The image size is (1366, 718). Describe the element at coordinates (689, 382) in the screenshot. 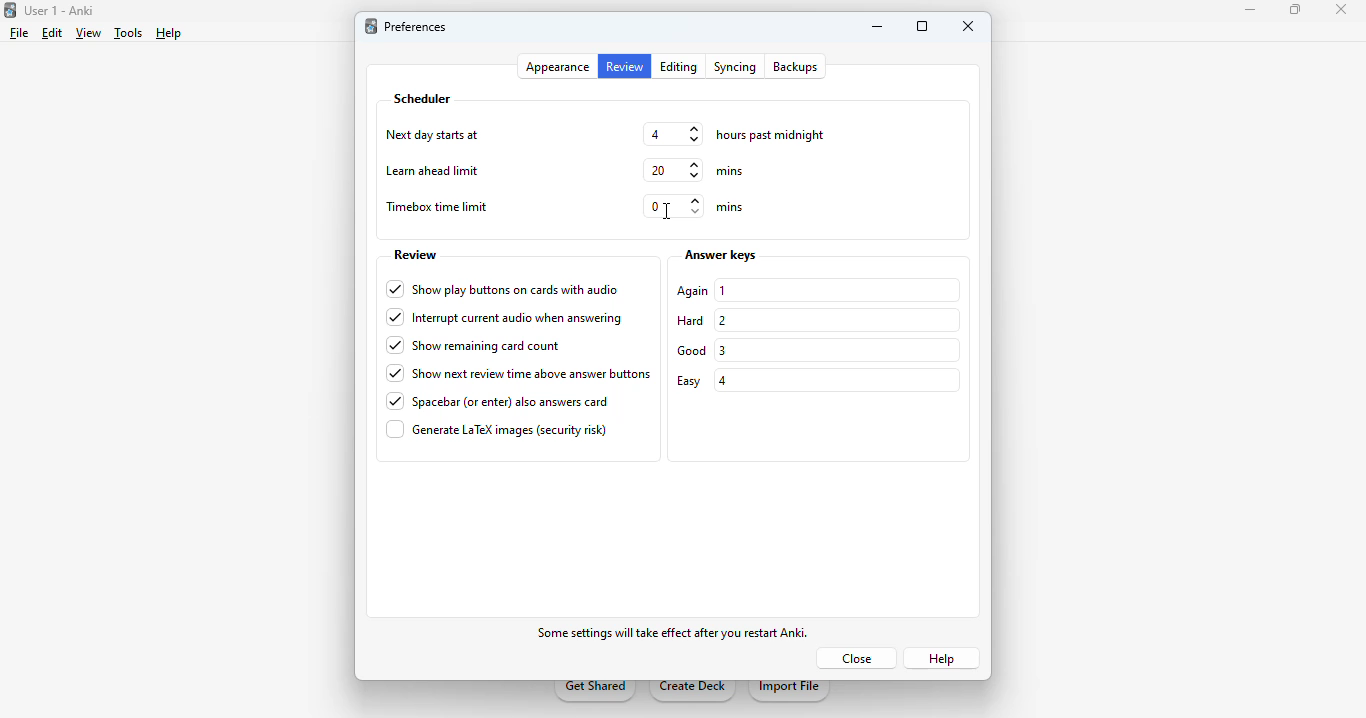

I see `easy` at that location.